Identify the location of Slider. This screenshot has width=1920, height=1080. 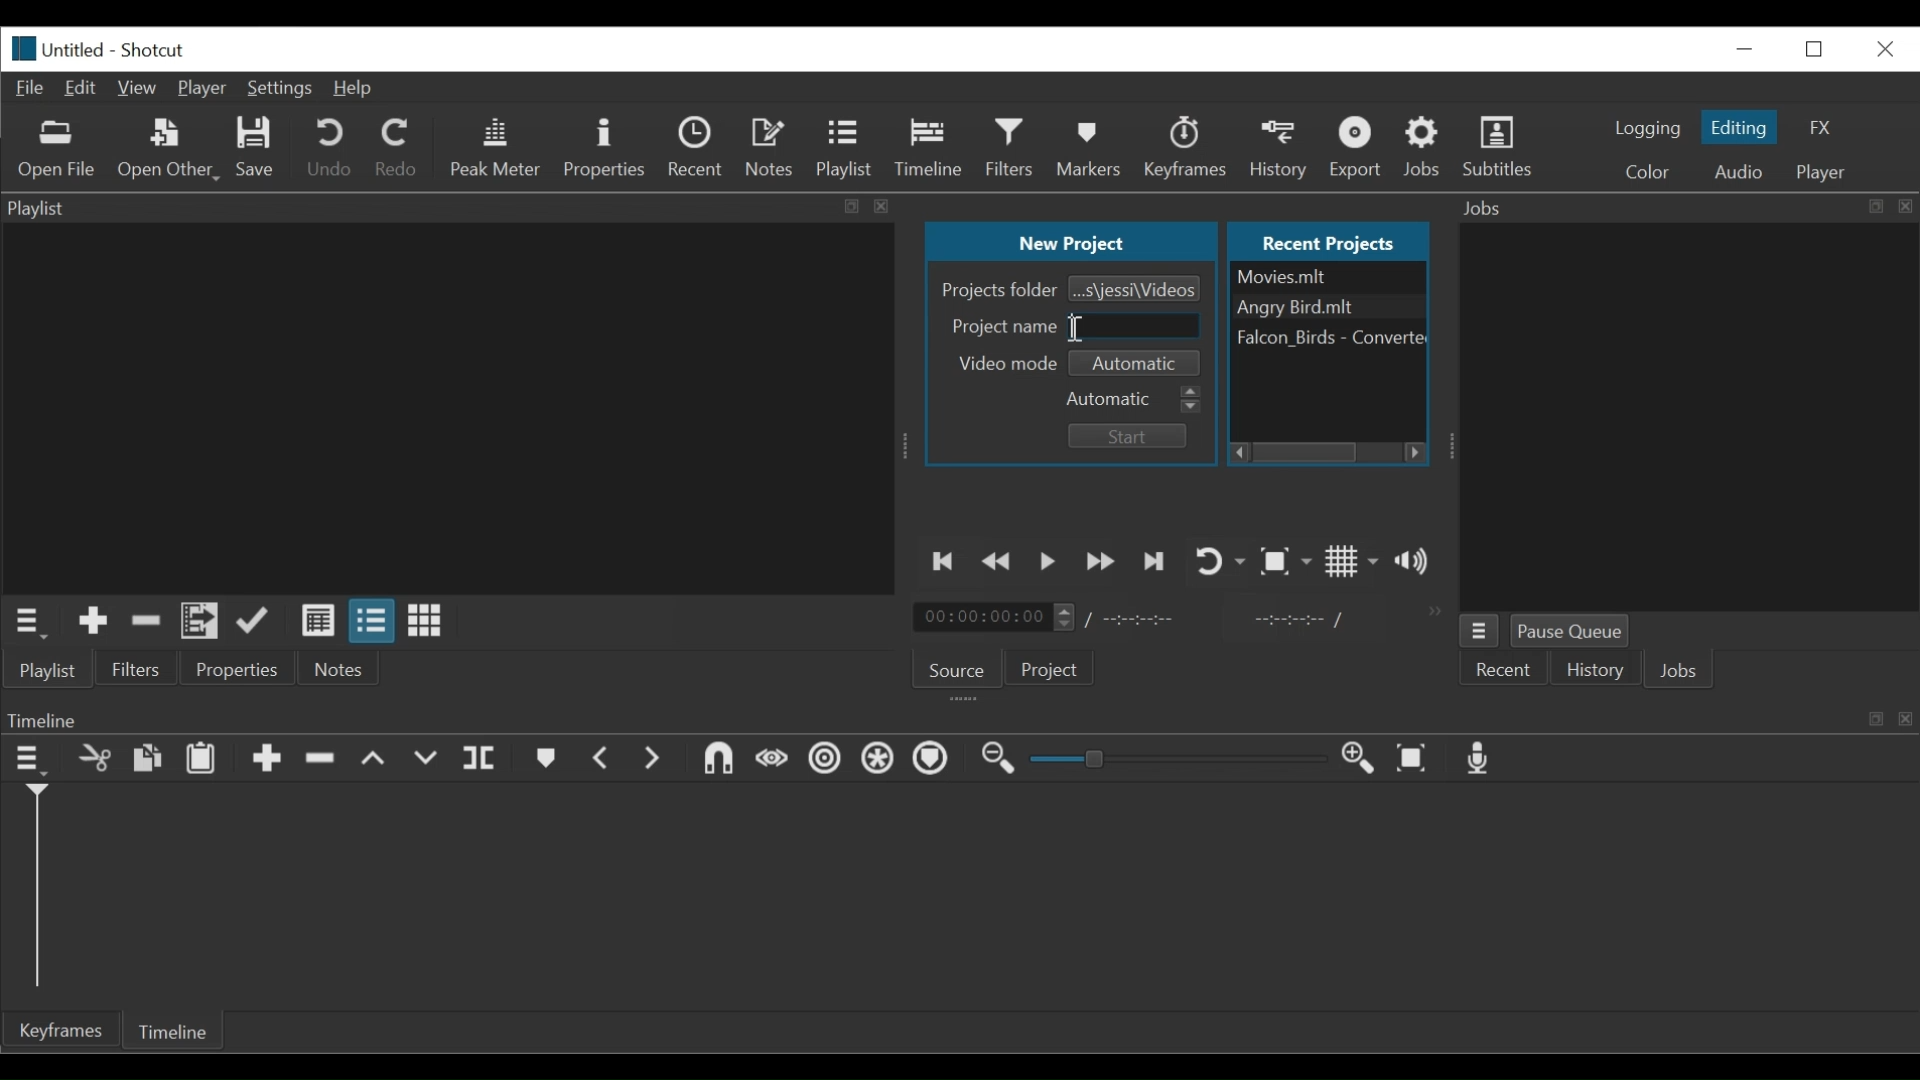
(1181, 758).